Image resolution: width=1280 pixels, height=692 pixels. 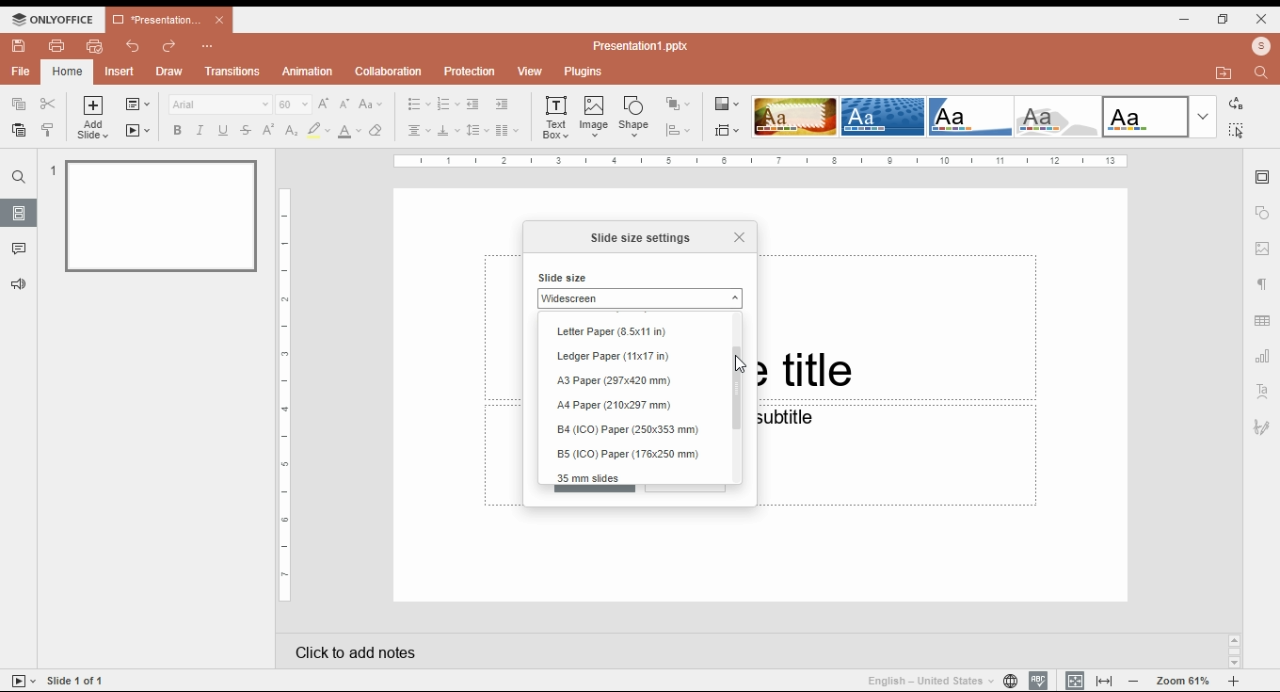 I want to click on 60, so click(x=294, y=104).